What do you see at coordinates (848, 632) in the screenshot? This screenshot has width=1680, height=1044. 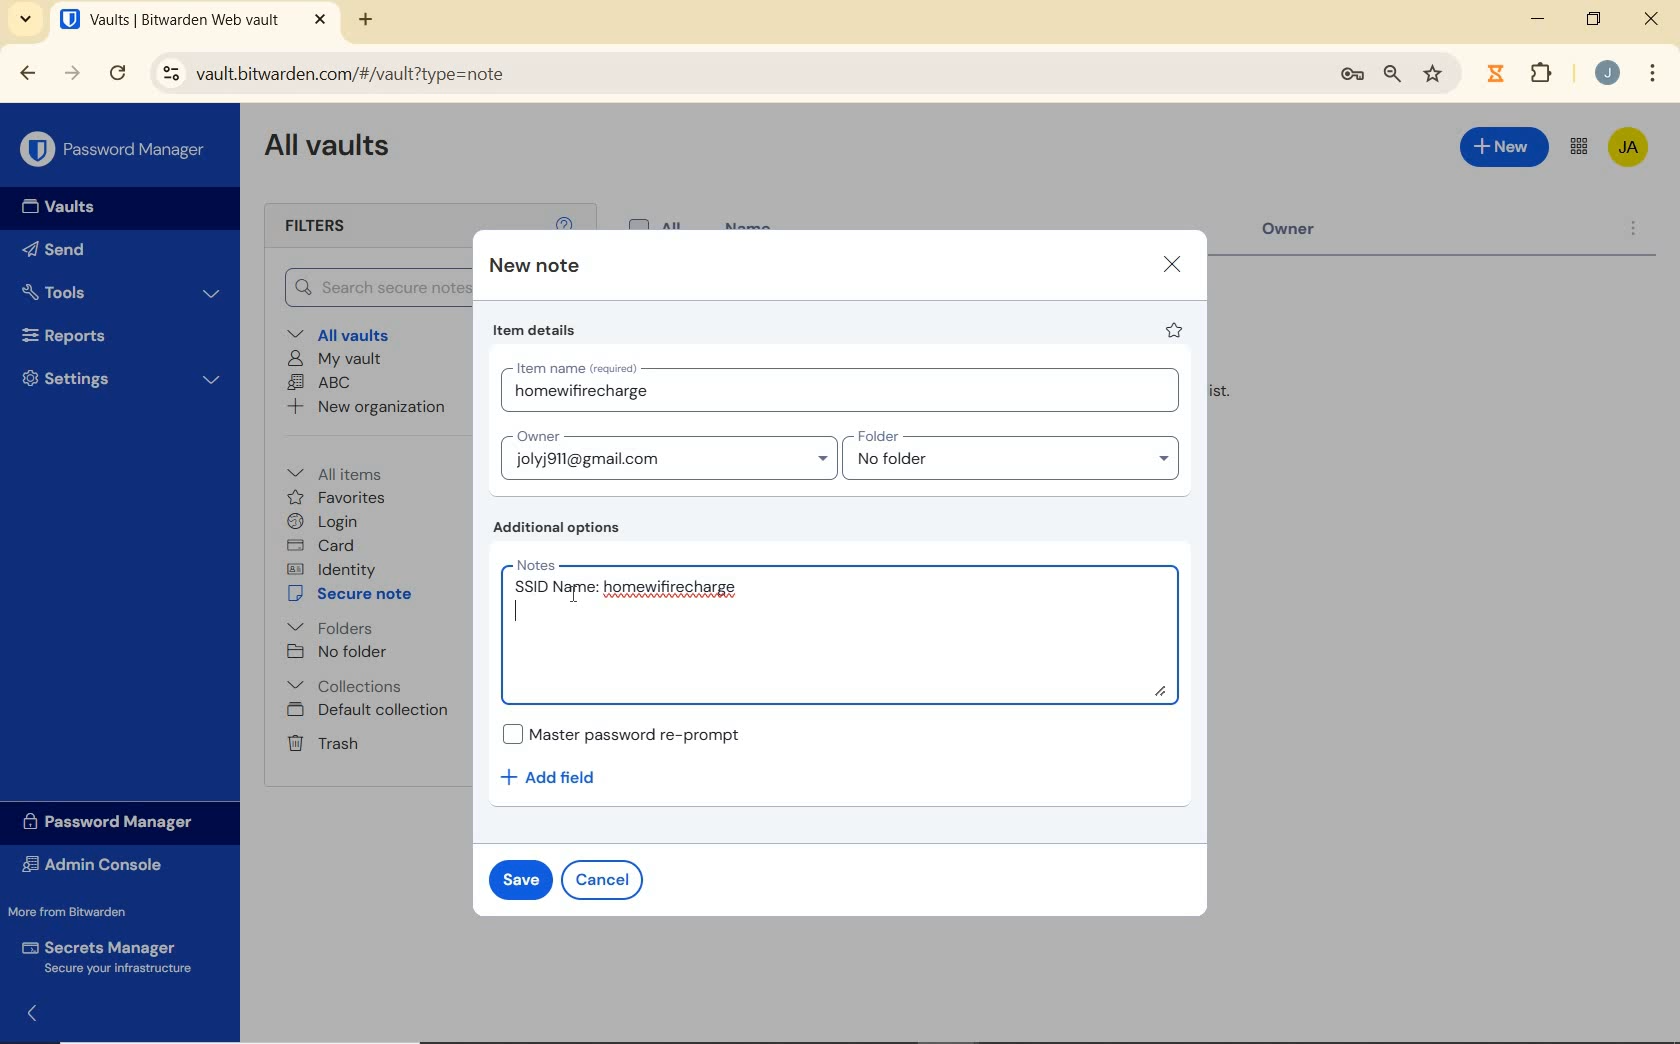 I see `notes` at bounding box center [848, 632].